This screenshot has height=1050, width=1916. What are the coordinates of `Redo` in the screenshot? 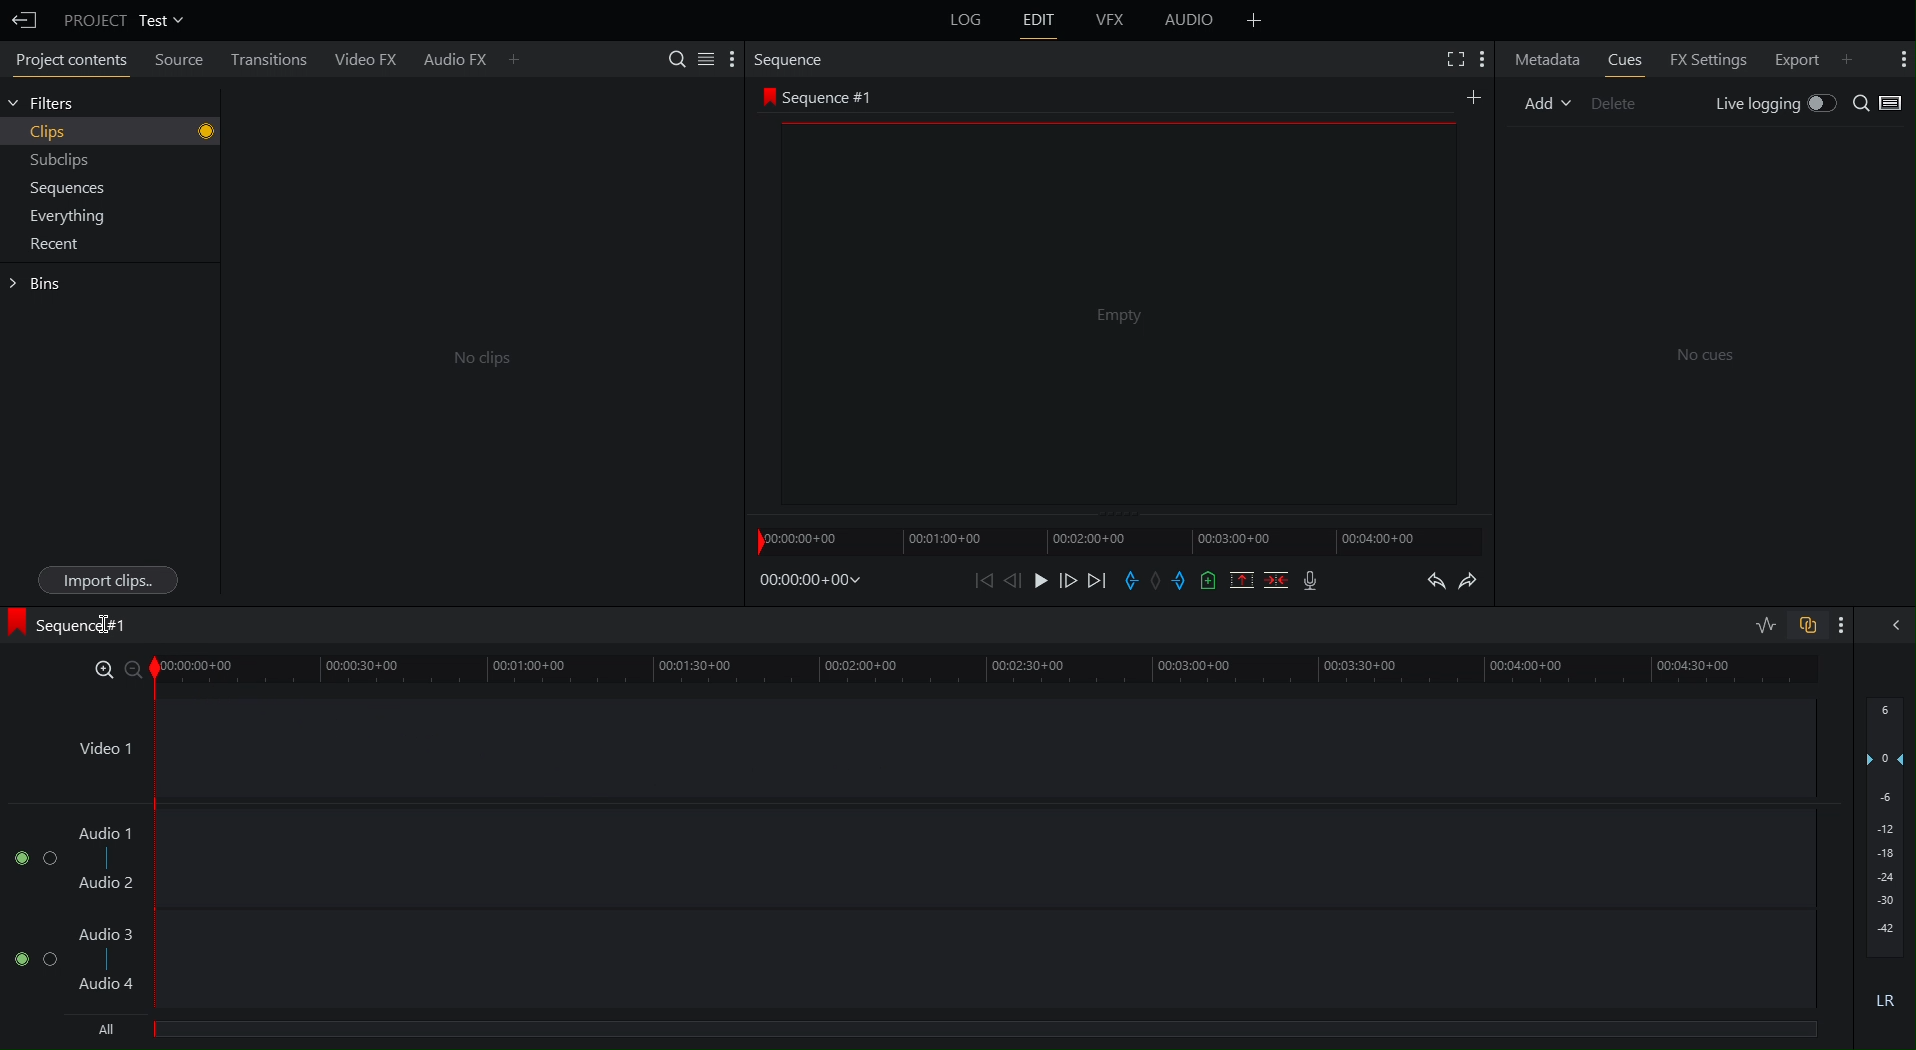 It's located at (1478, 579).